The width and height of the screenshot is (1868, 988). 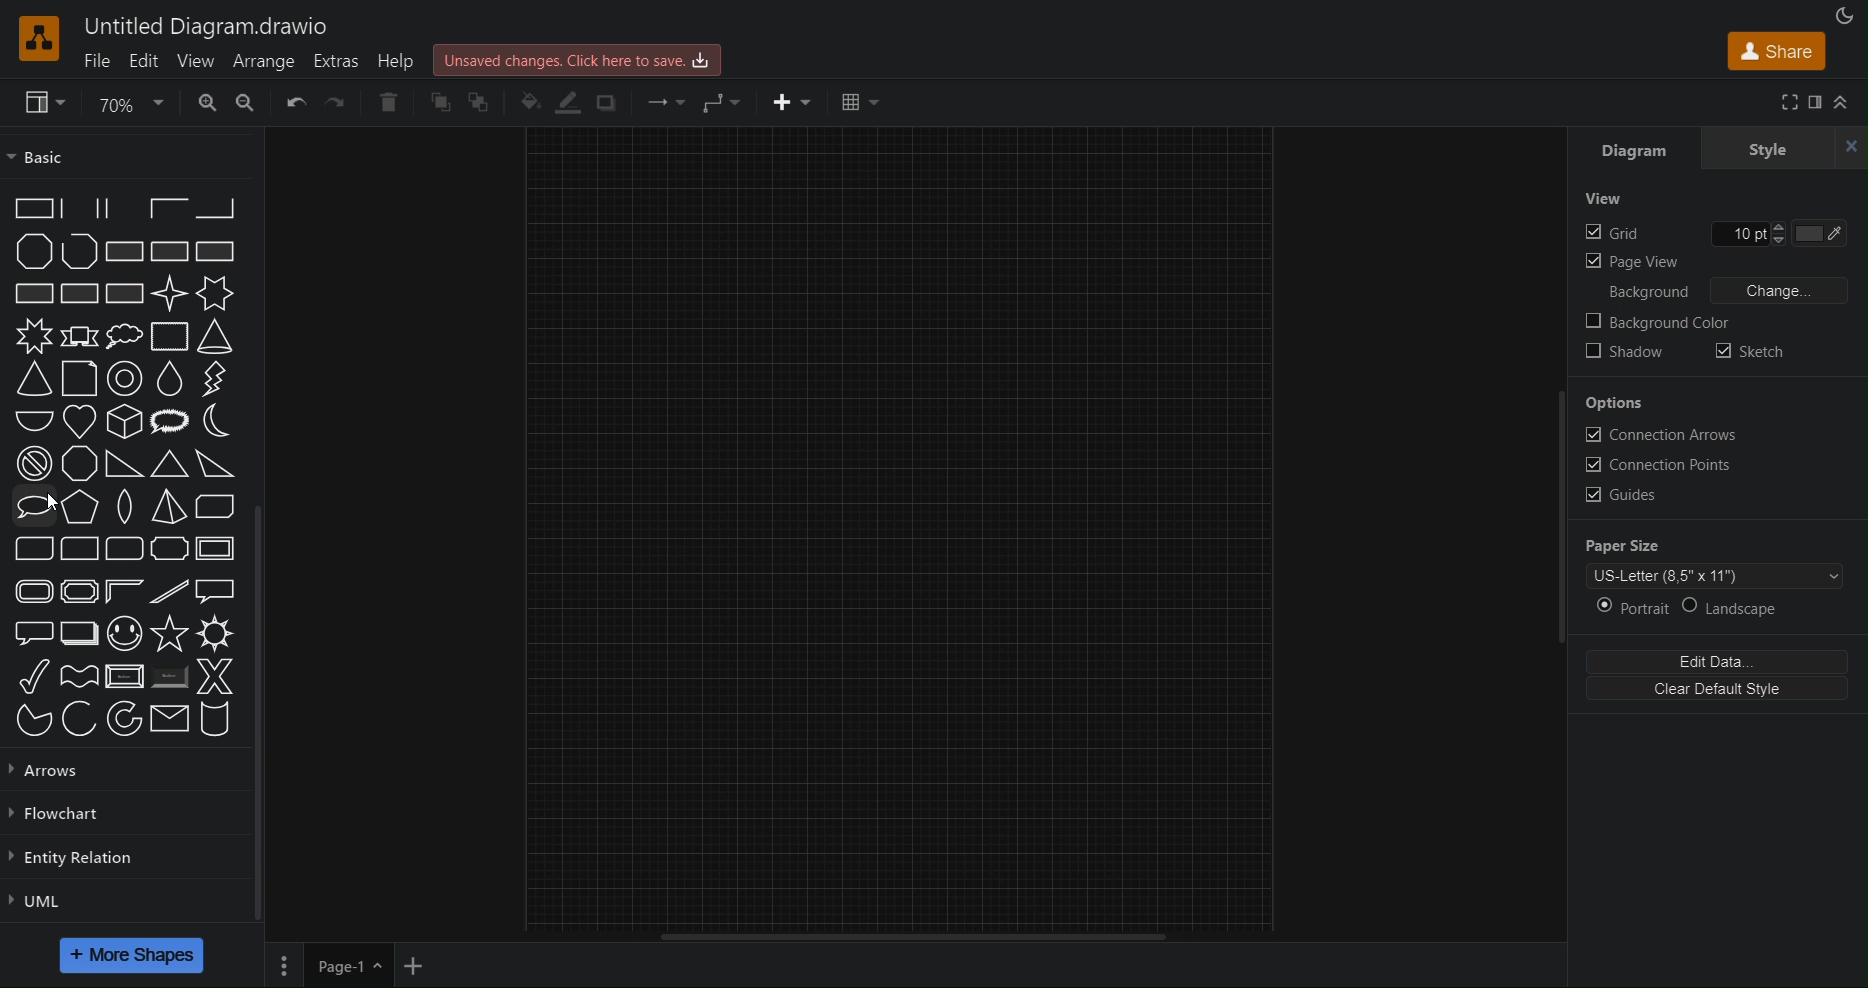 What do you see at coordinates (1716, 578) in the screenshot?
I see `Paper Template` at bounding box center [1716, 578].